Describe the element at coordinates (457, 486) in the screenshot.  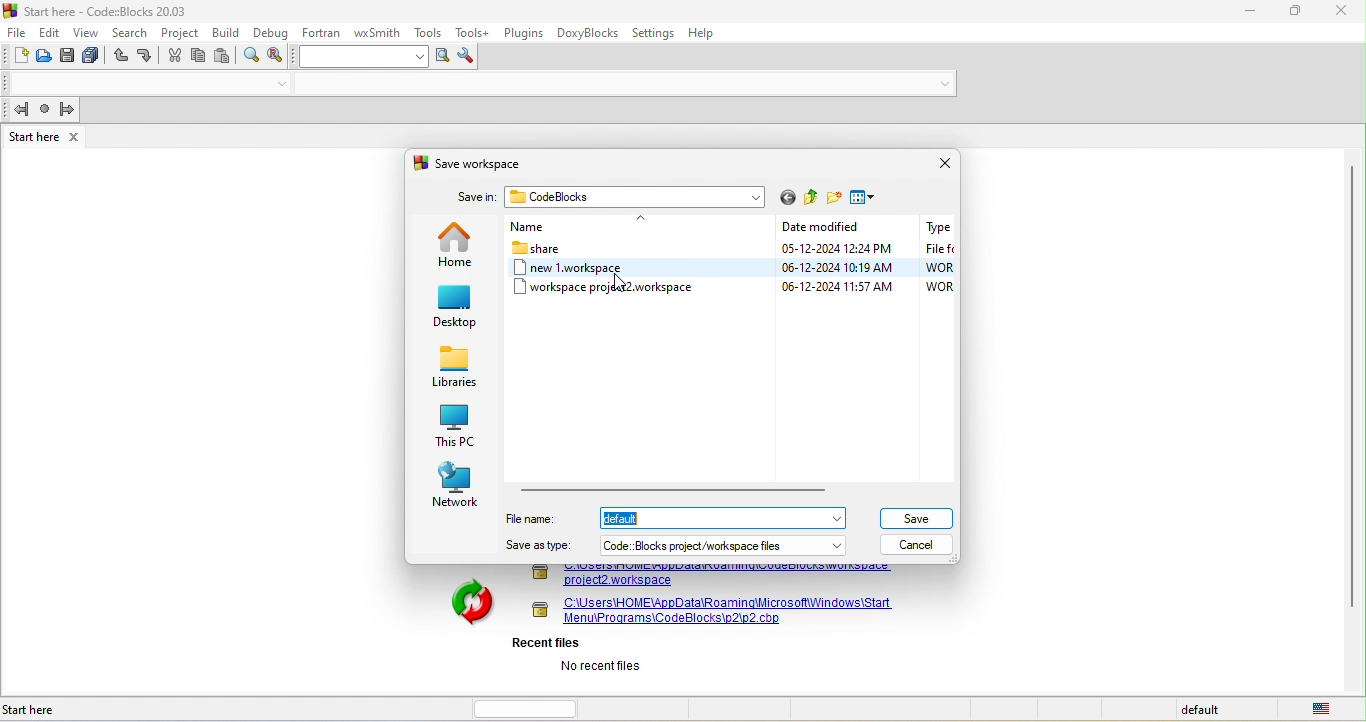
I see `network` at that location.